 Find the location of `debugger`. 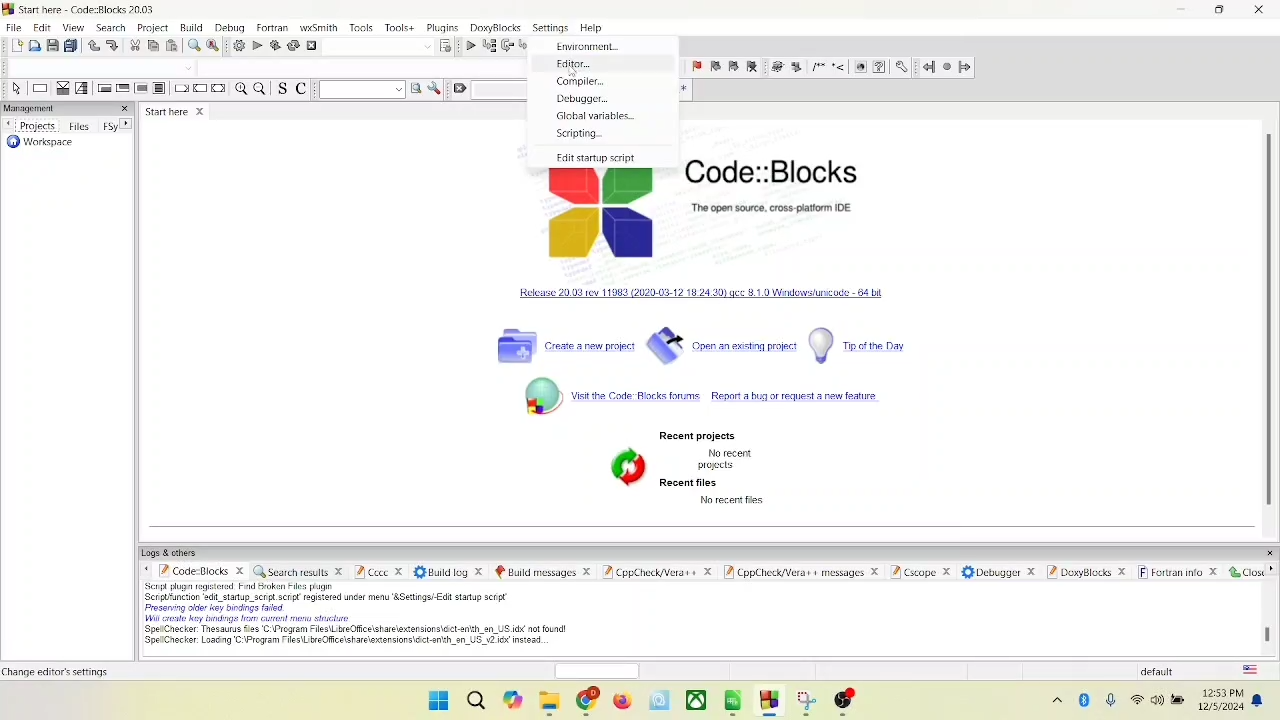

debugger is located at coordinates (1002, 572).